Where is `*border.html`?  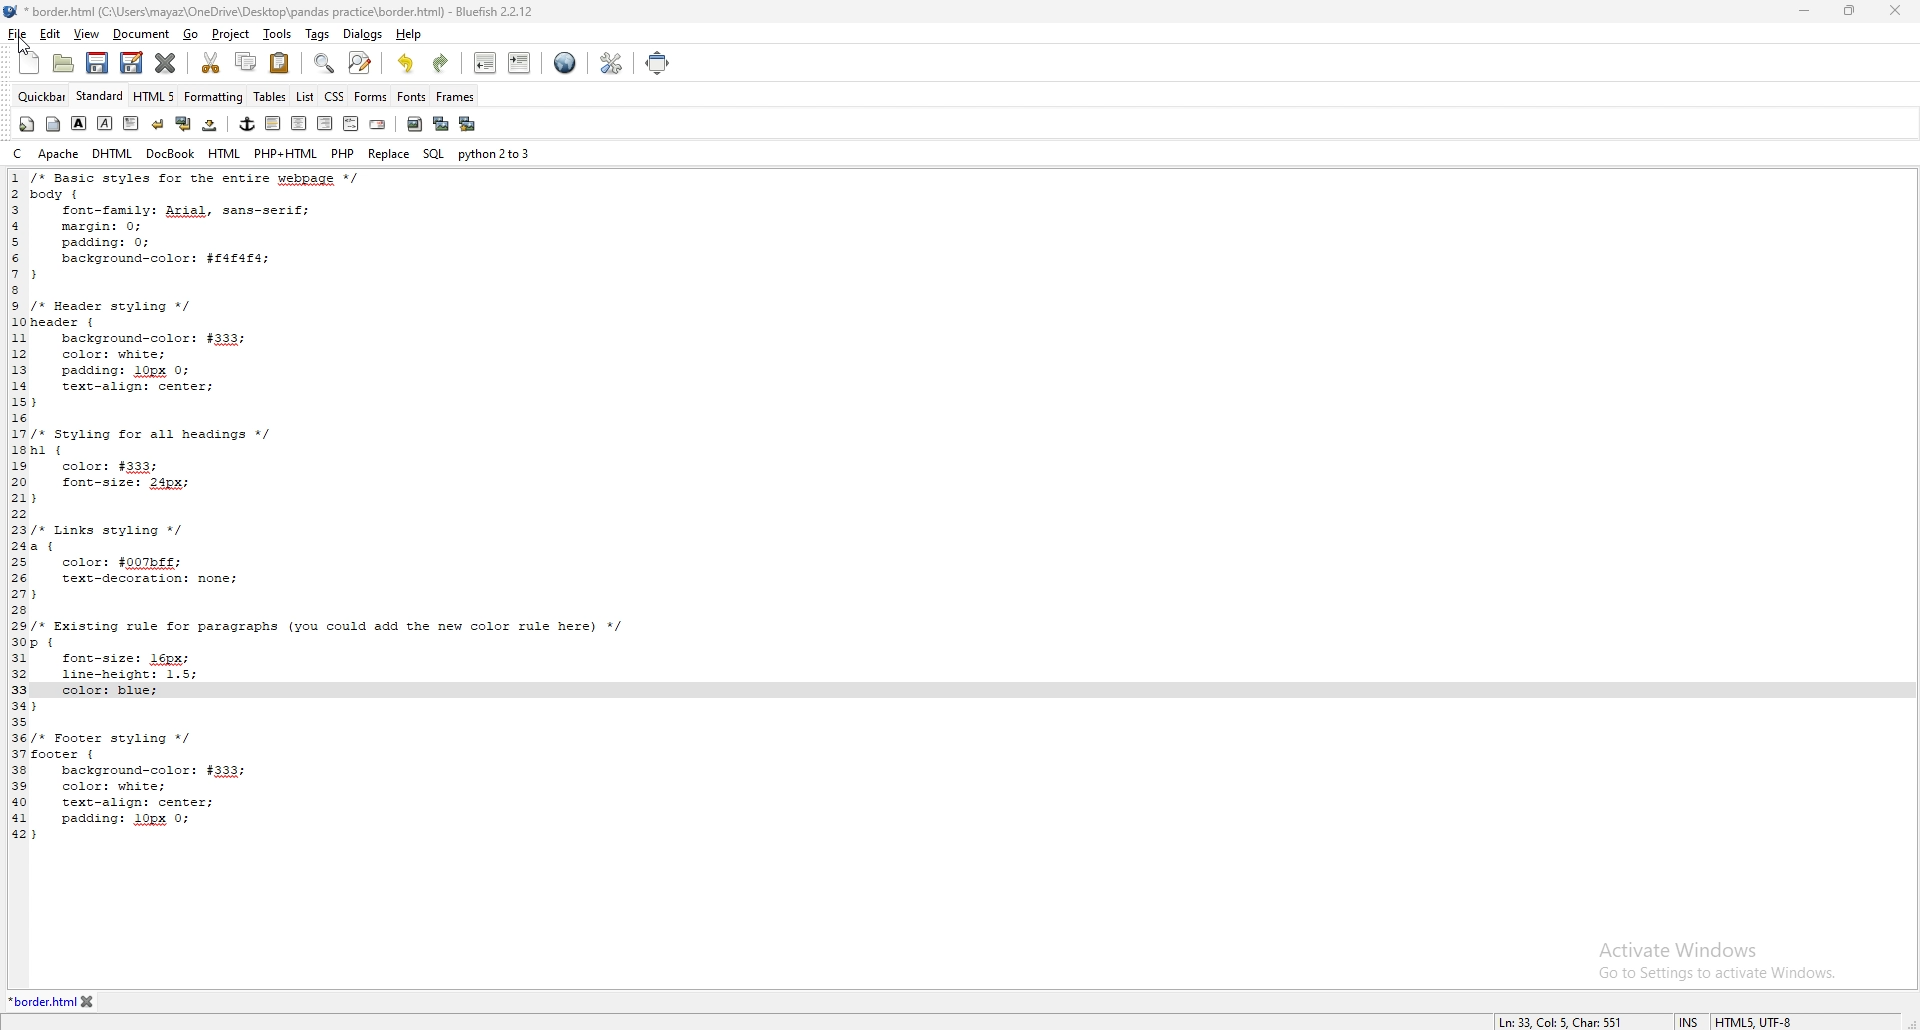
*border.html is located at coordinates (40, 1001).